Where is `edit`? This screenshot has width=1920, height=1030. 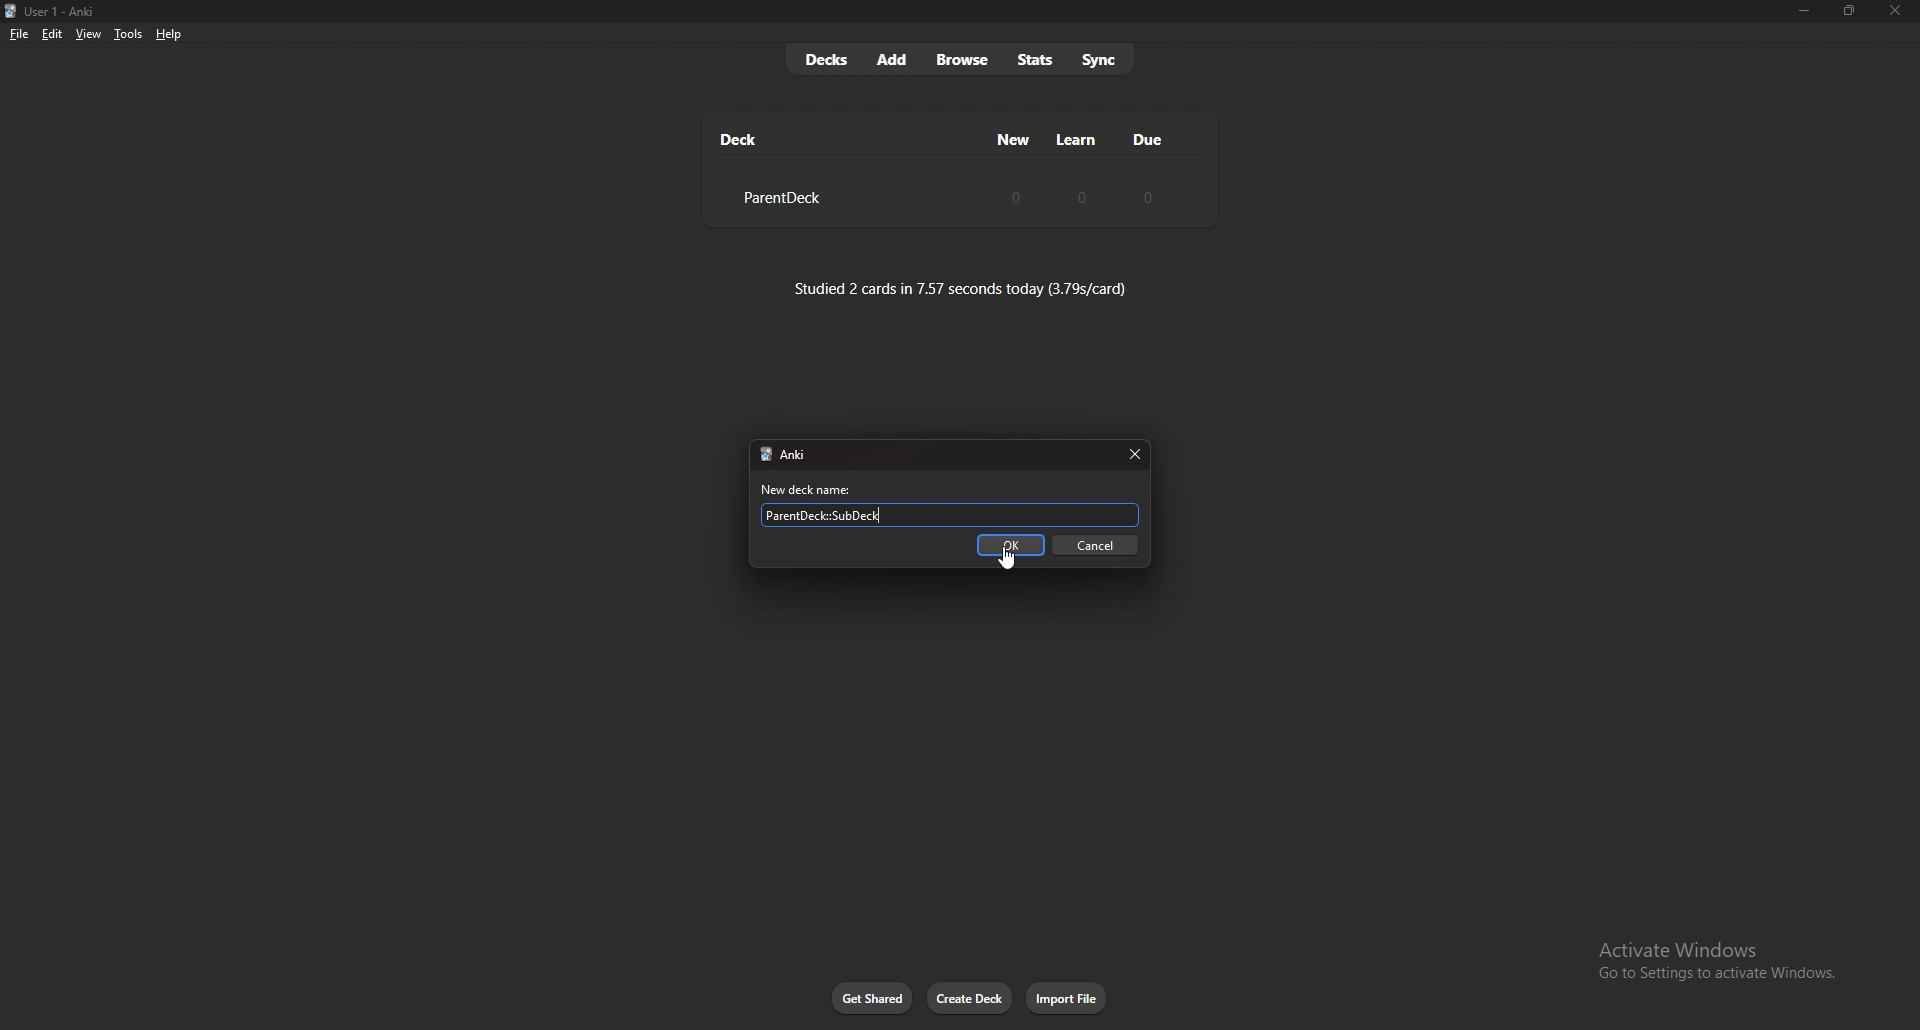
edit is located at coordinates (50, 35).